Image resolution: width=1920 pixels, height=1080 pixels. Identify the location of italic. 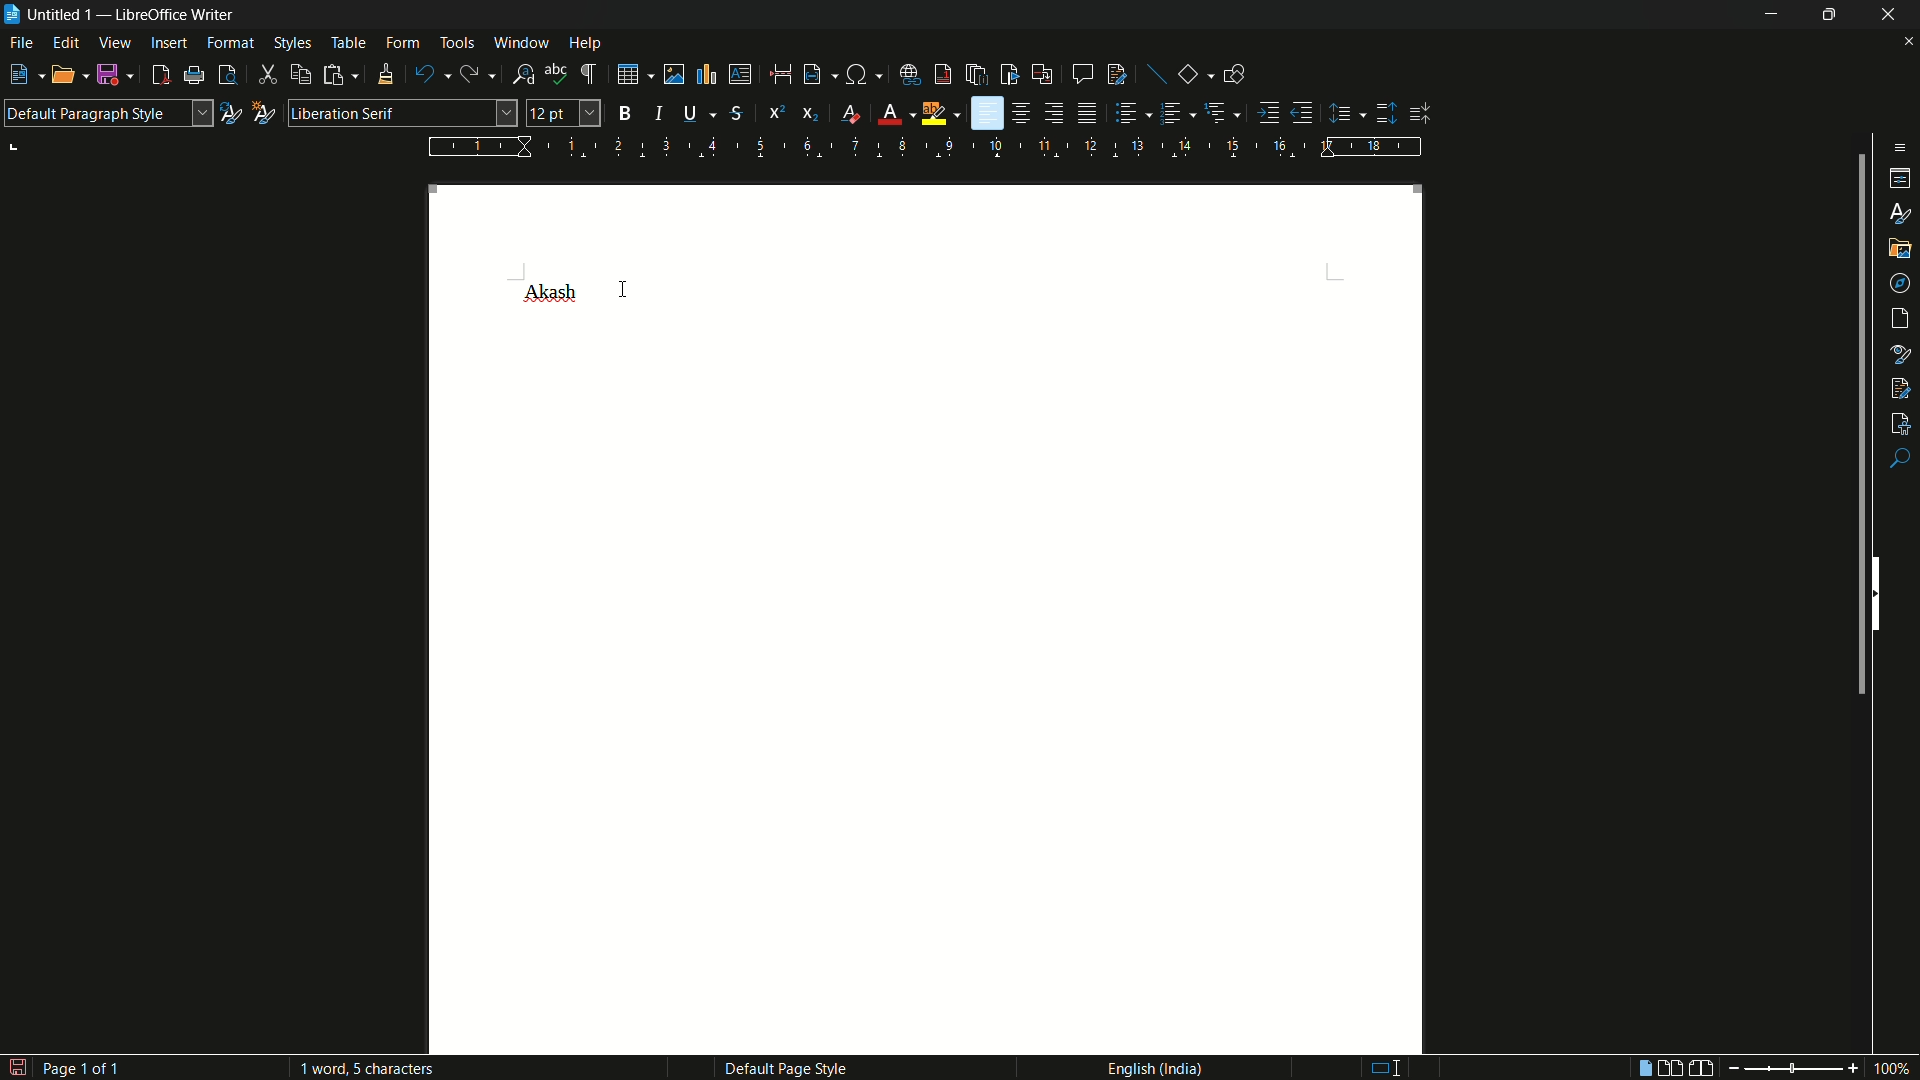
(664, 113).